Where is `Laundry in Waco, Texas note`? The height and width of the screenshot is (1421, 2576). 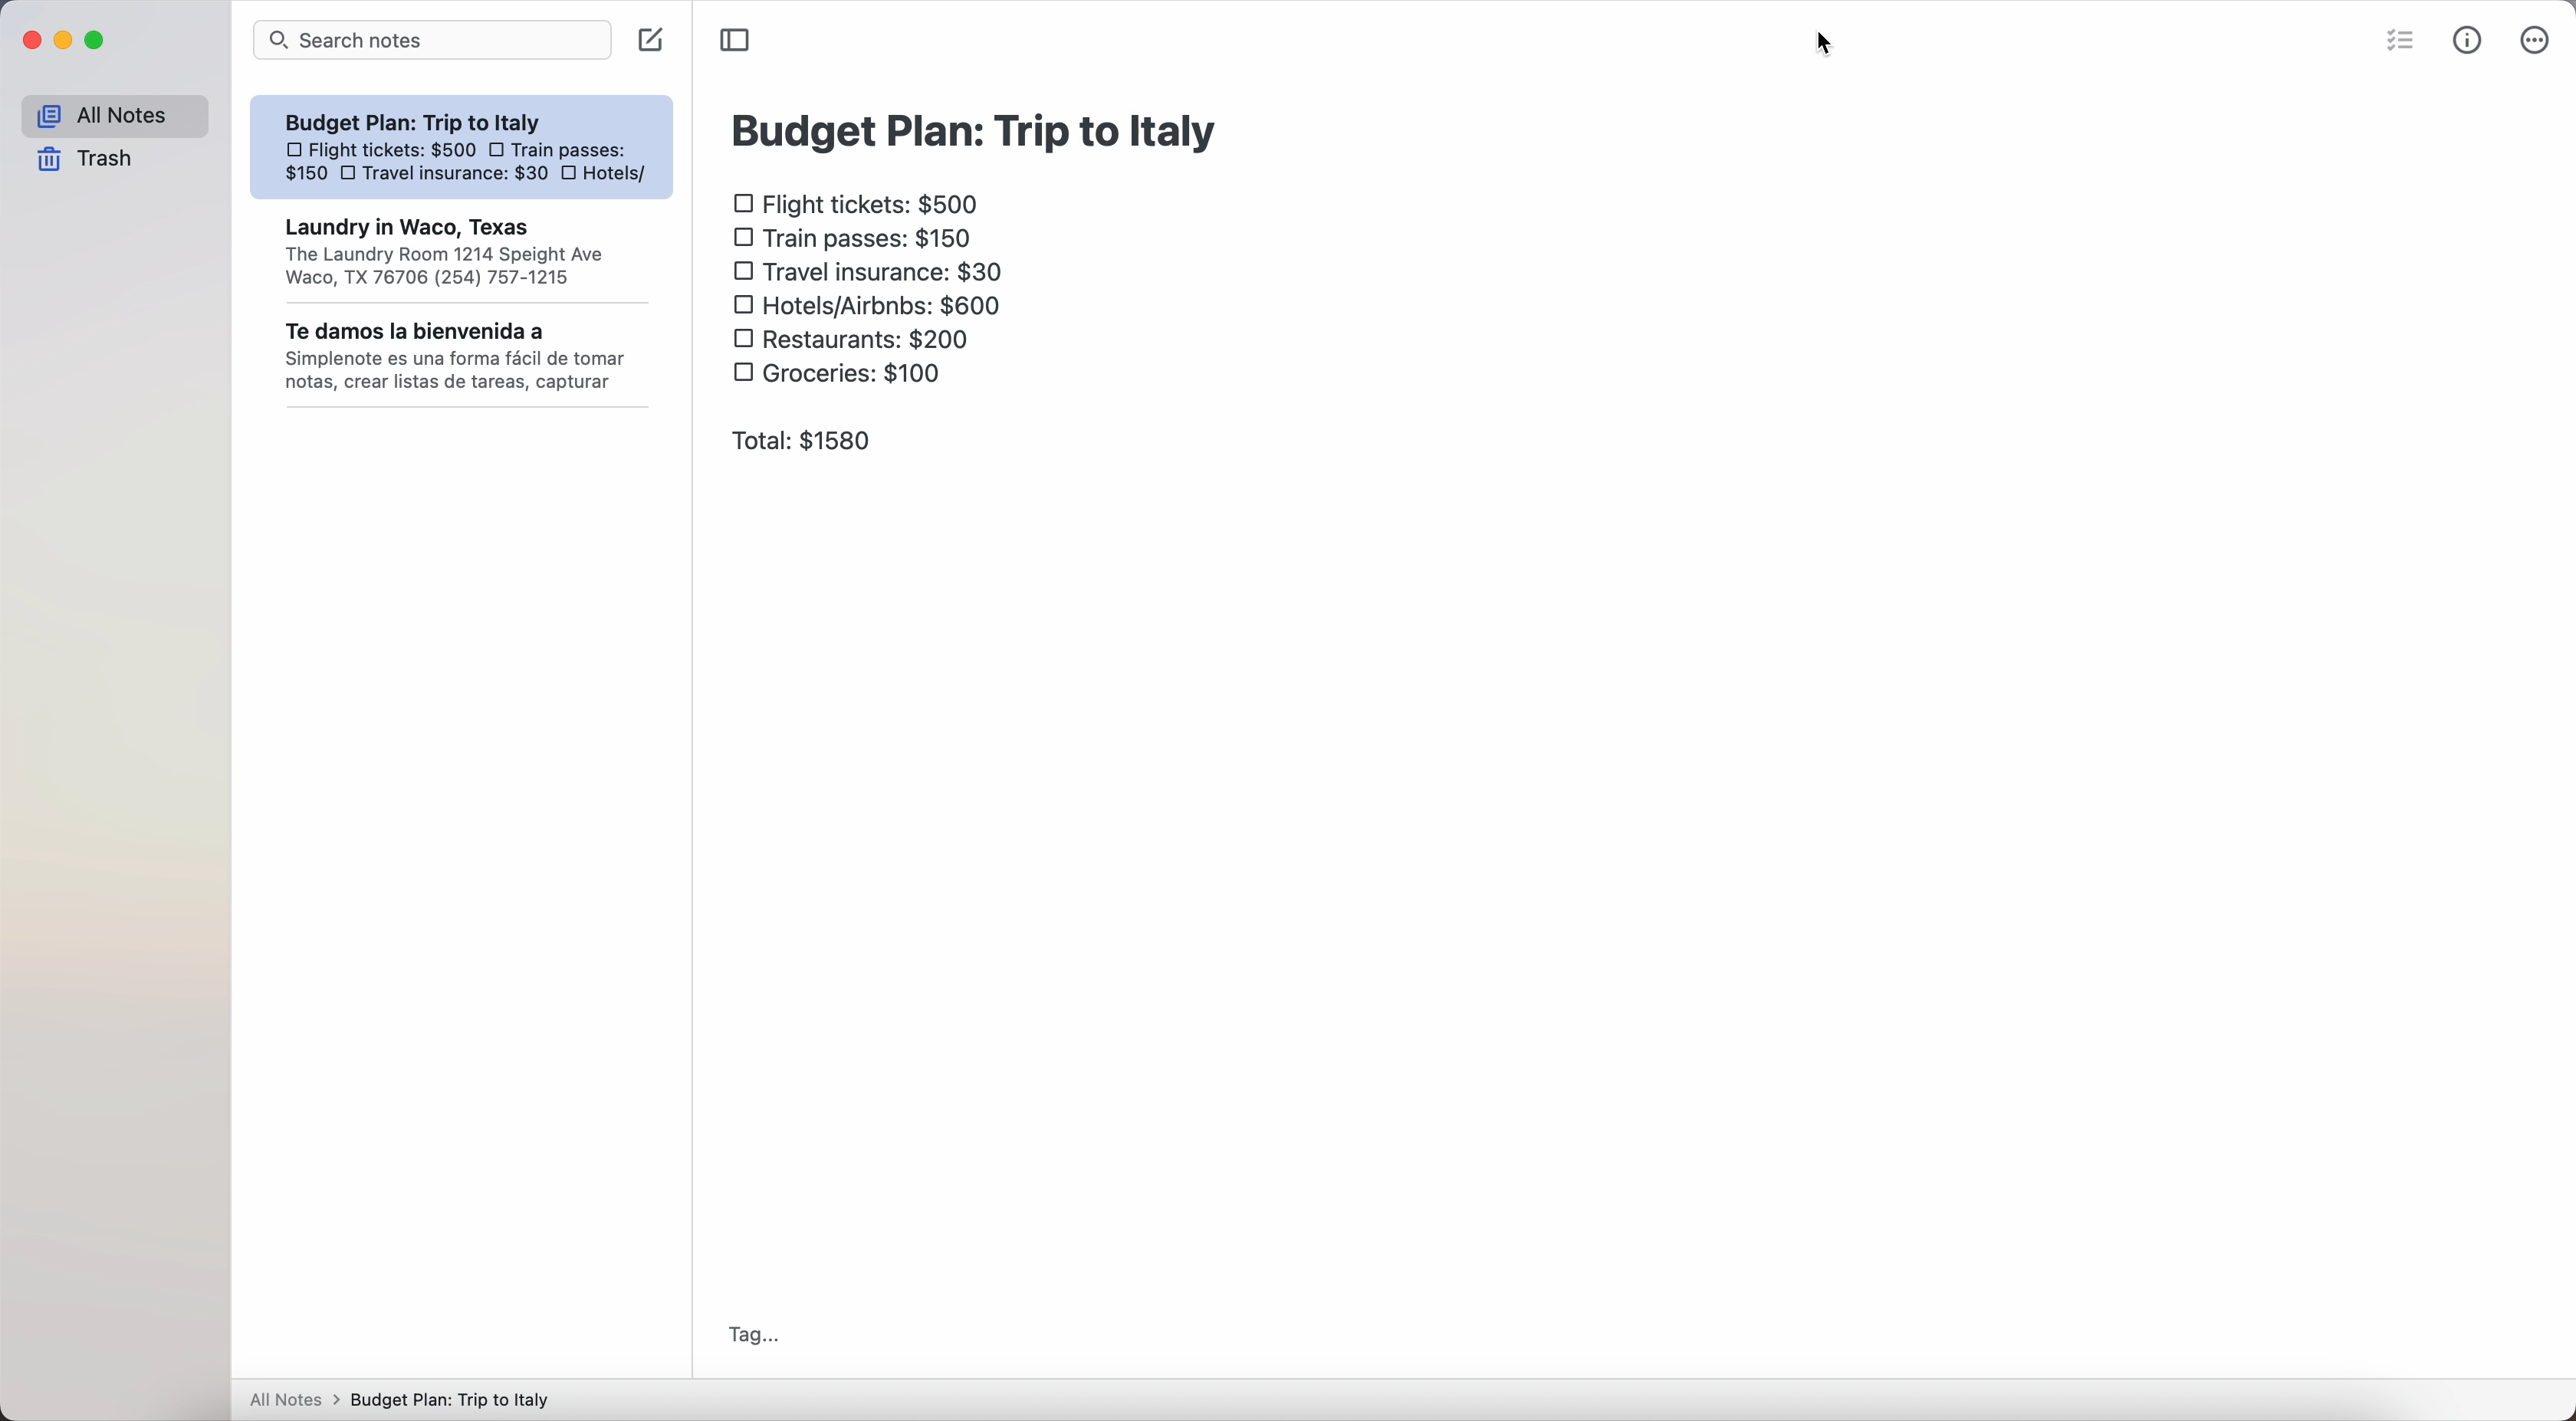
Laundry in Waco, Texas note is located at coordinates (464, 253).